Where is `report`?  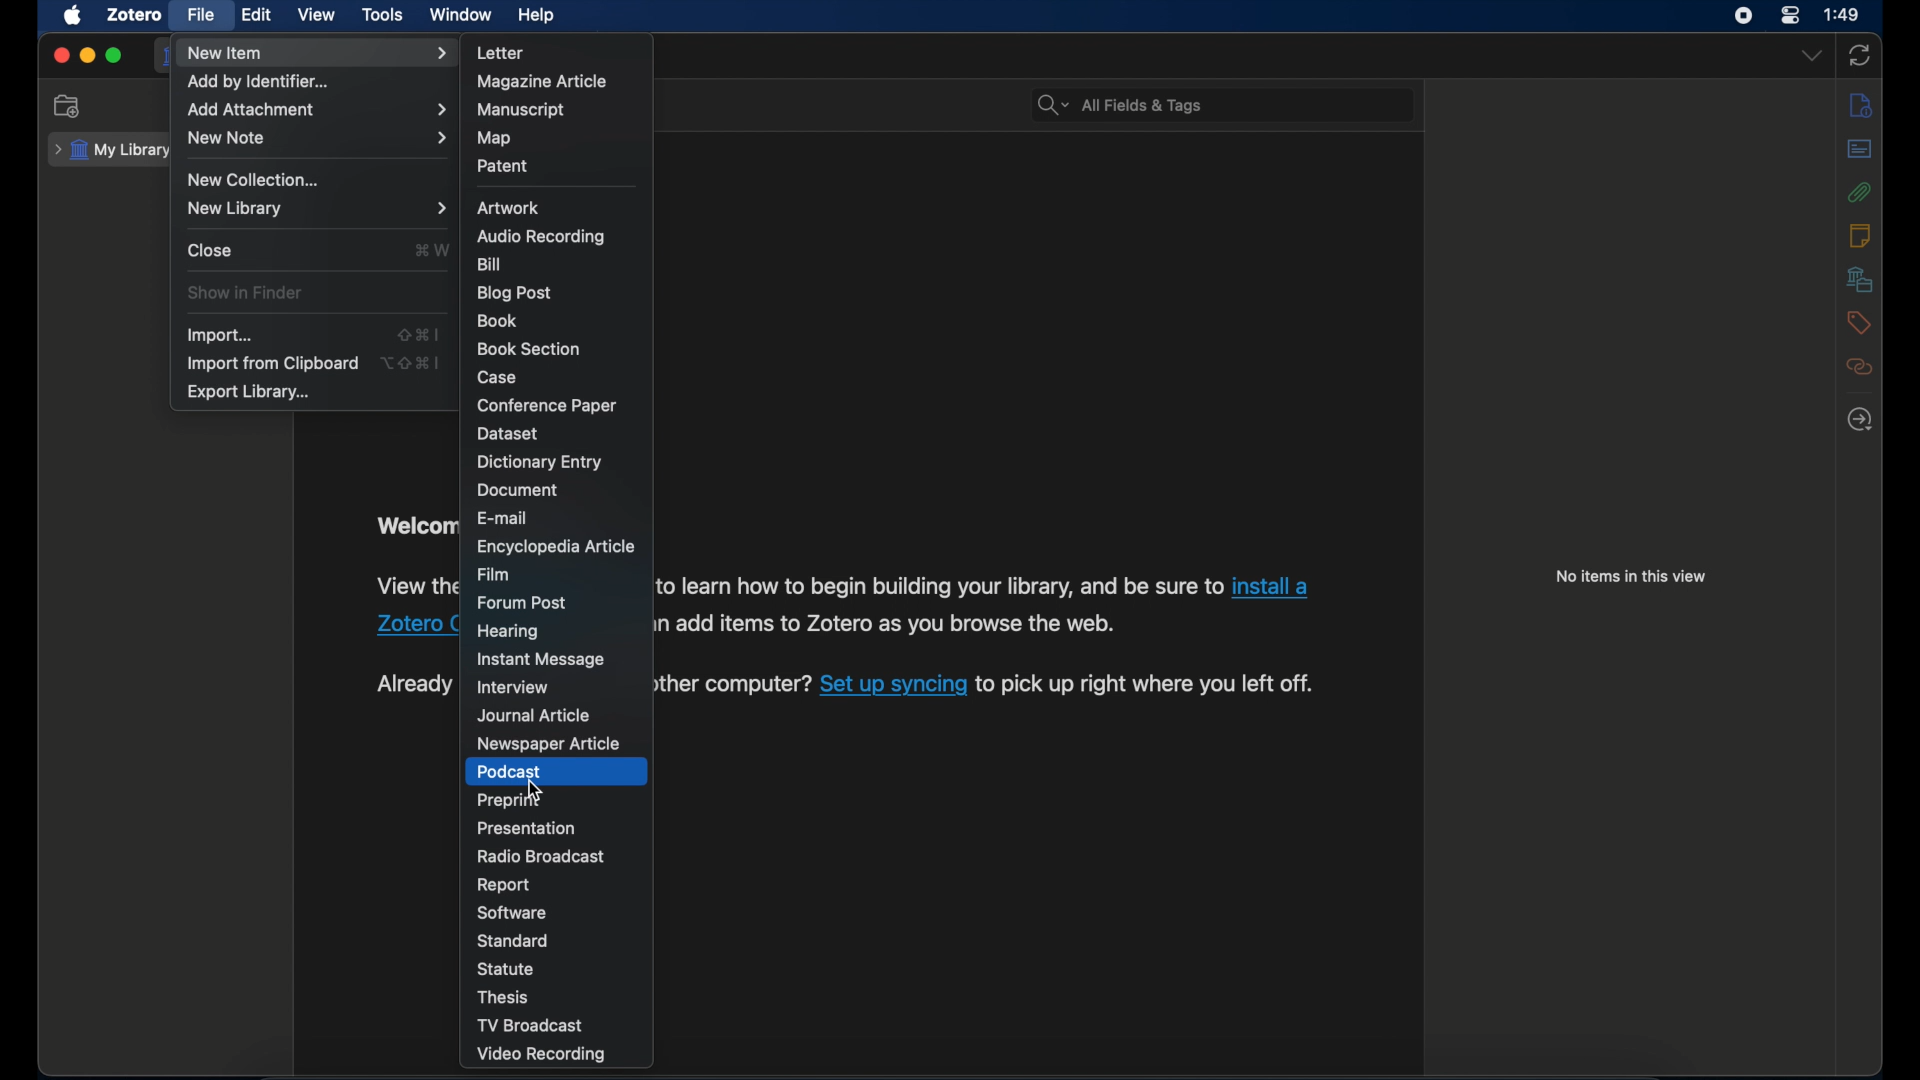 report is located at coordinates (503, 885).